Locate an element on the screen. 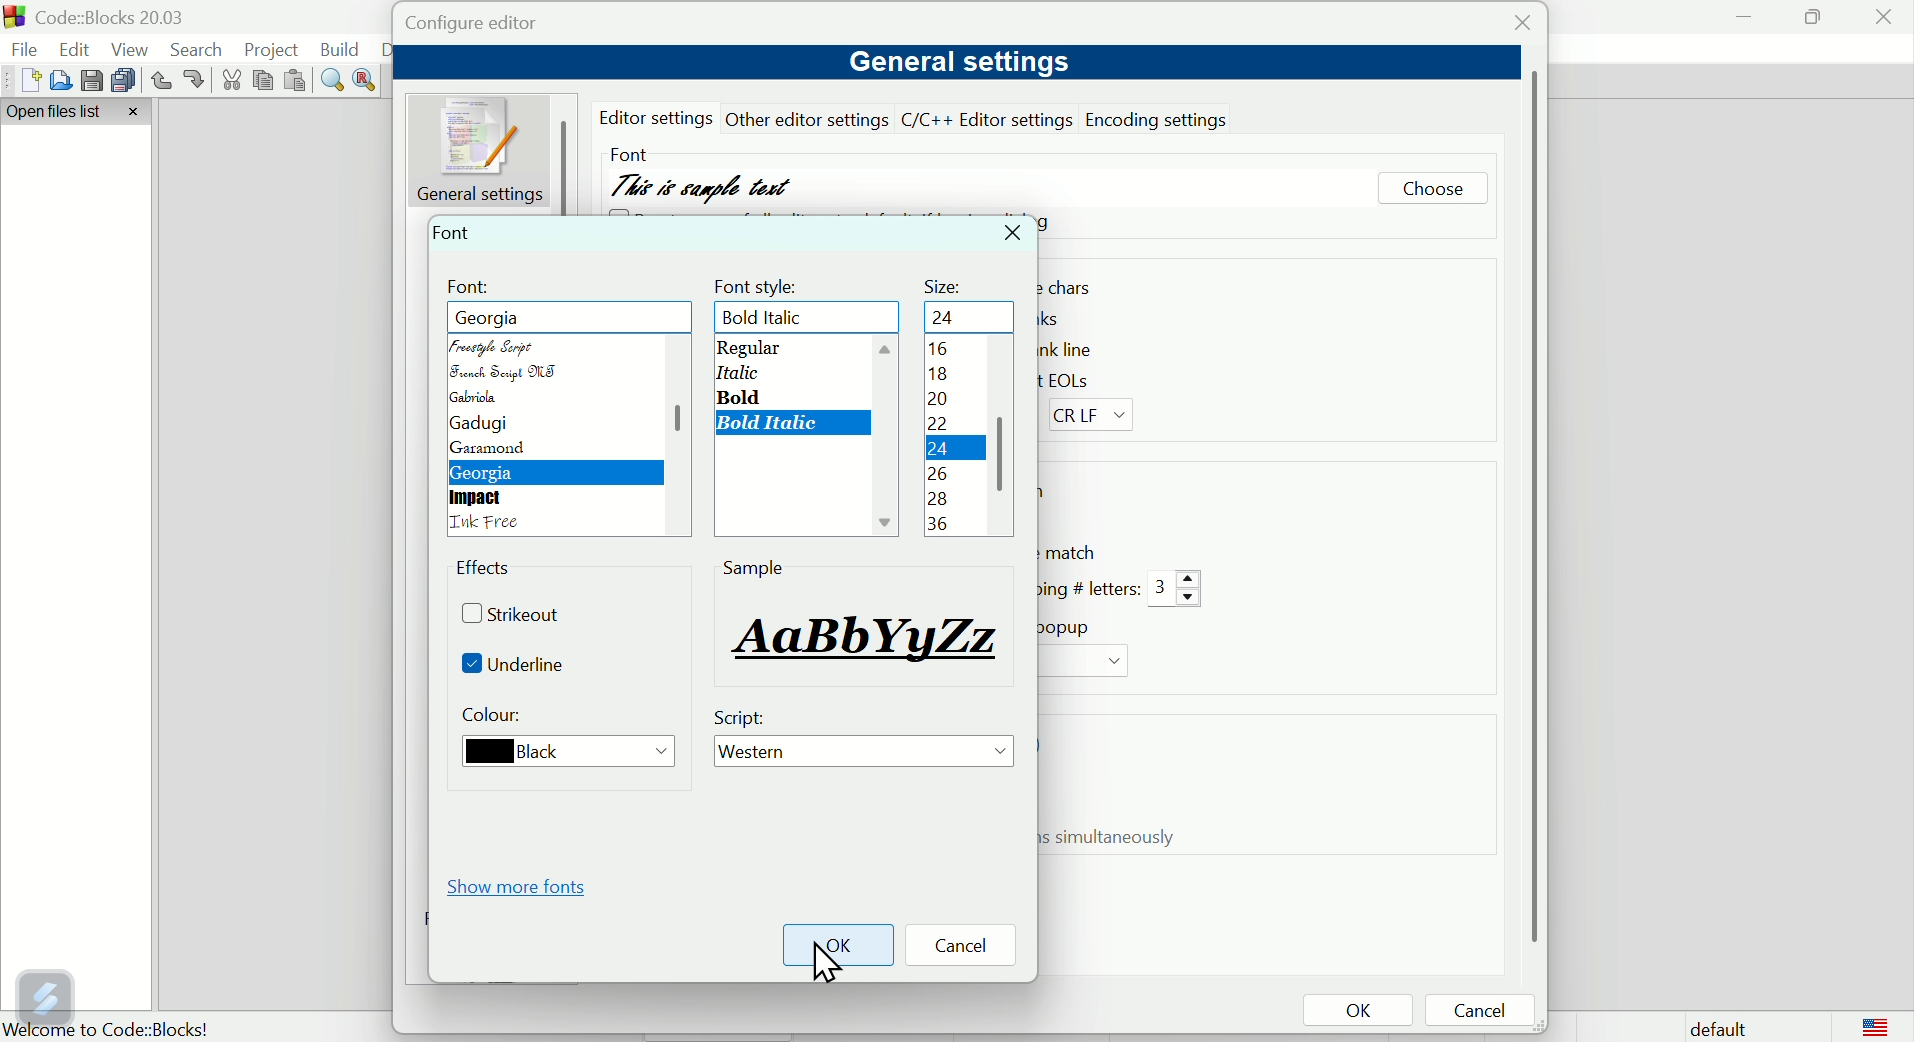 The image size is (1914, 1042). OK is located at coordinates (838, 945).